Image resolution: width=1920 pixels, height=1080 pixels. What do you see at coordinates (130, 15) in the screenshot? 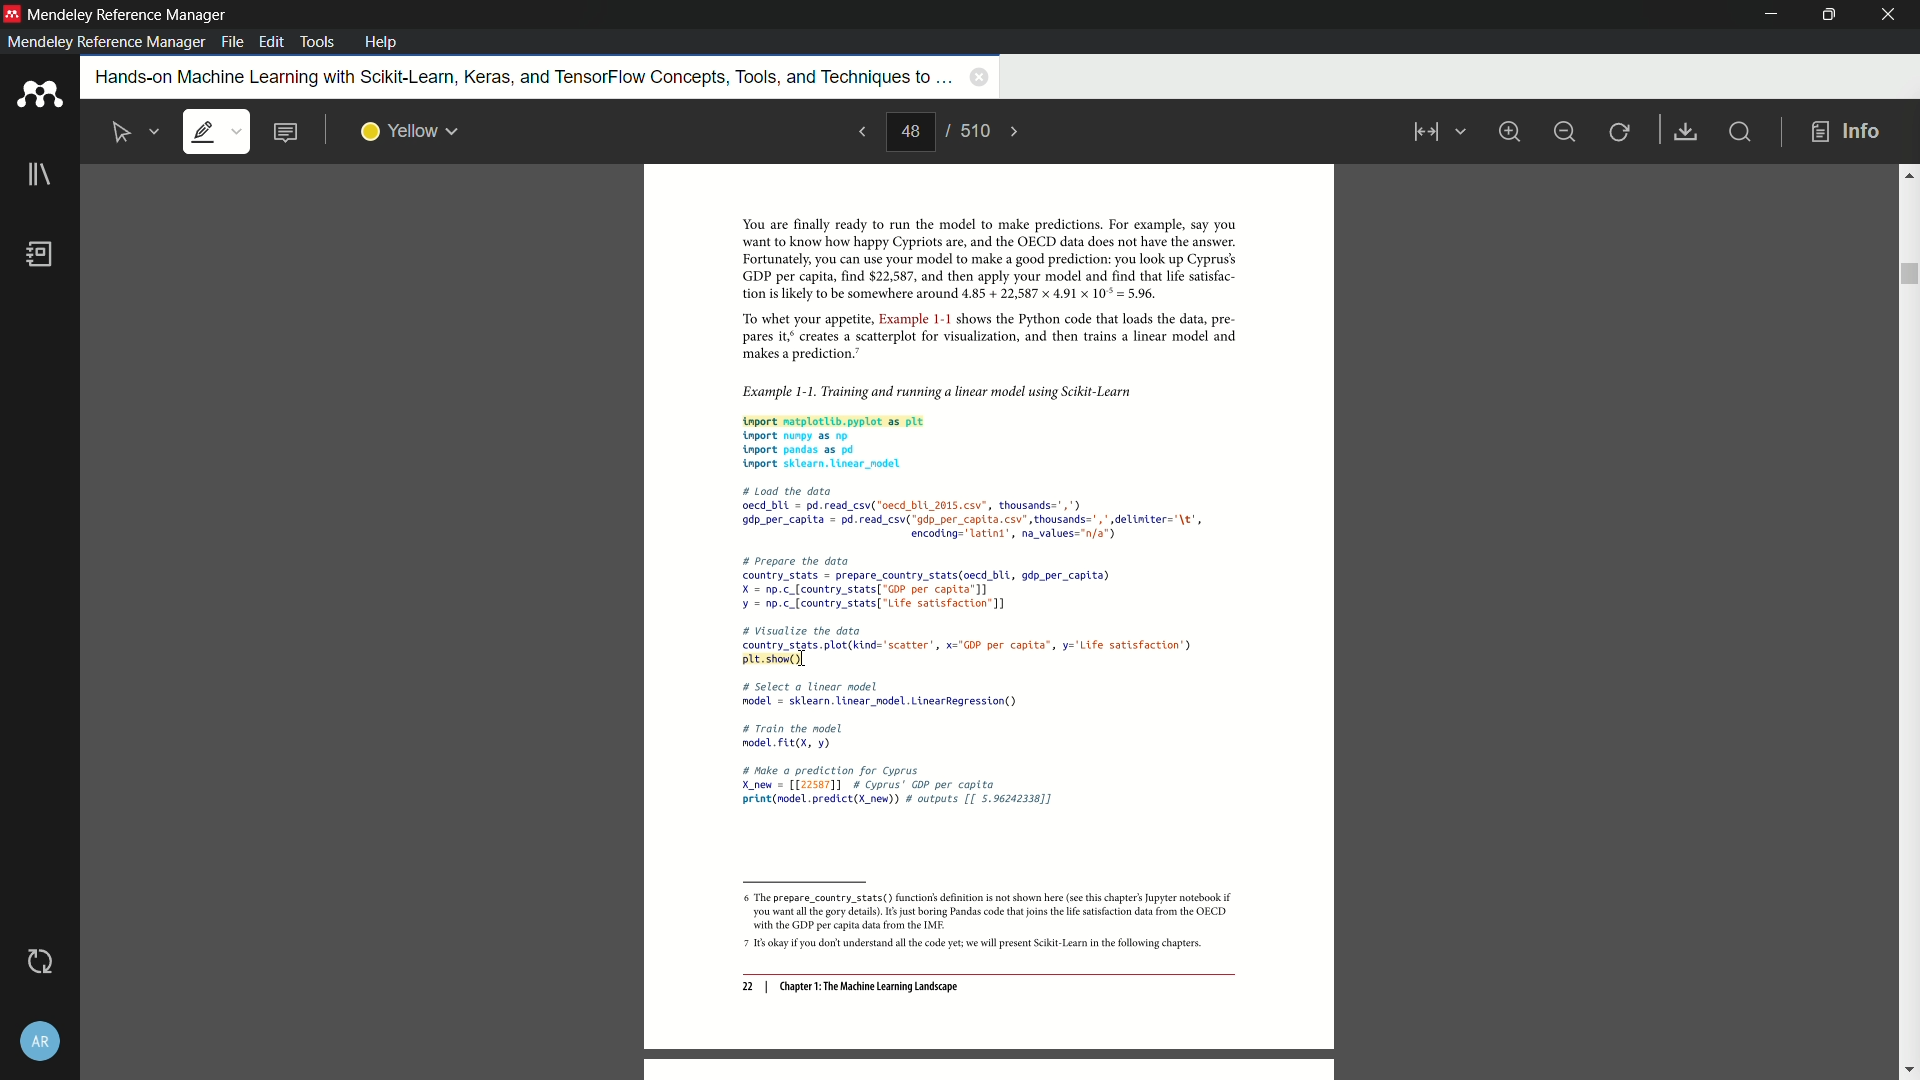
I see `app name` at bounding box center [130, 15].